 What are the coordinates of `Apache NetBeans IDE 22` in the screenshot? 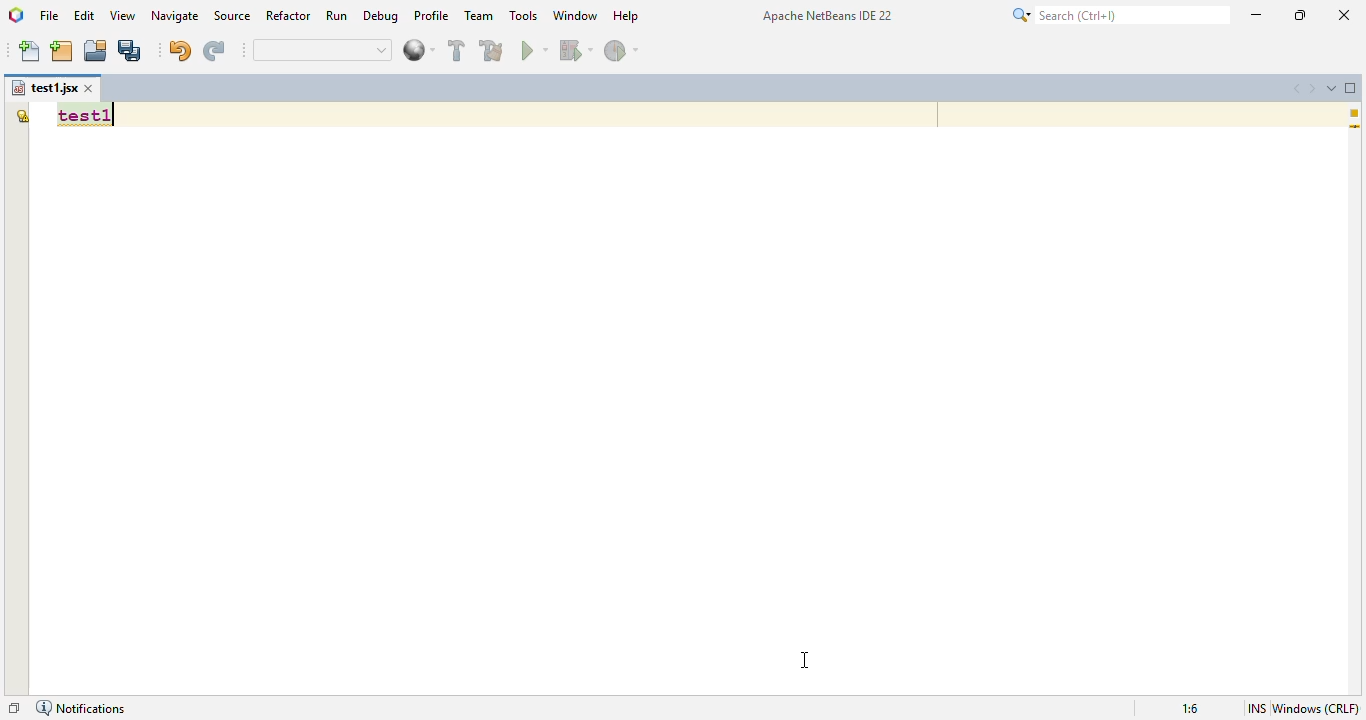 It's located at (828, 15).